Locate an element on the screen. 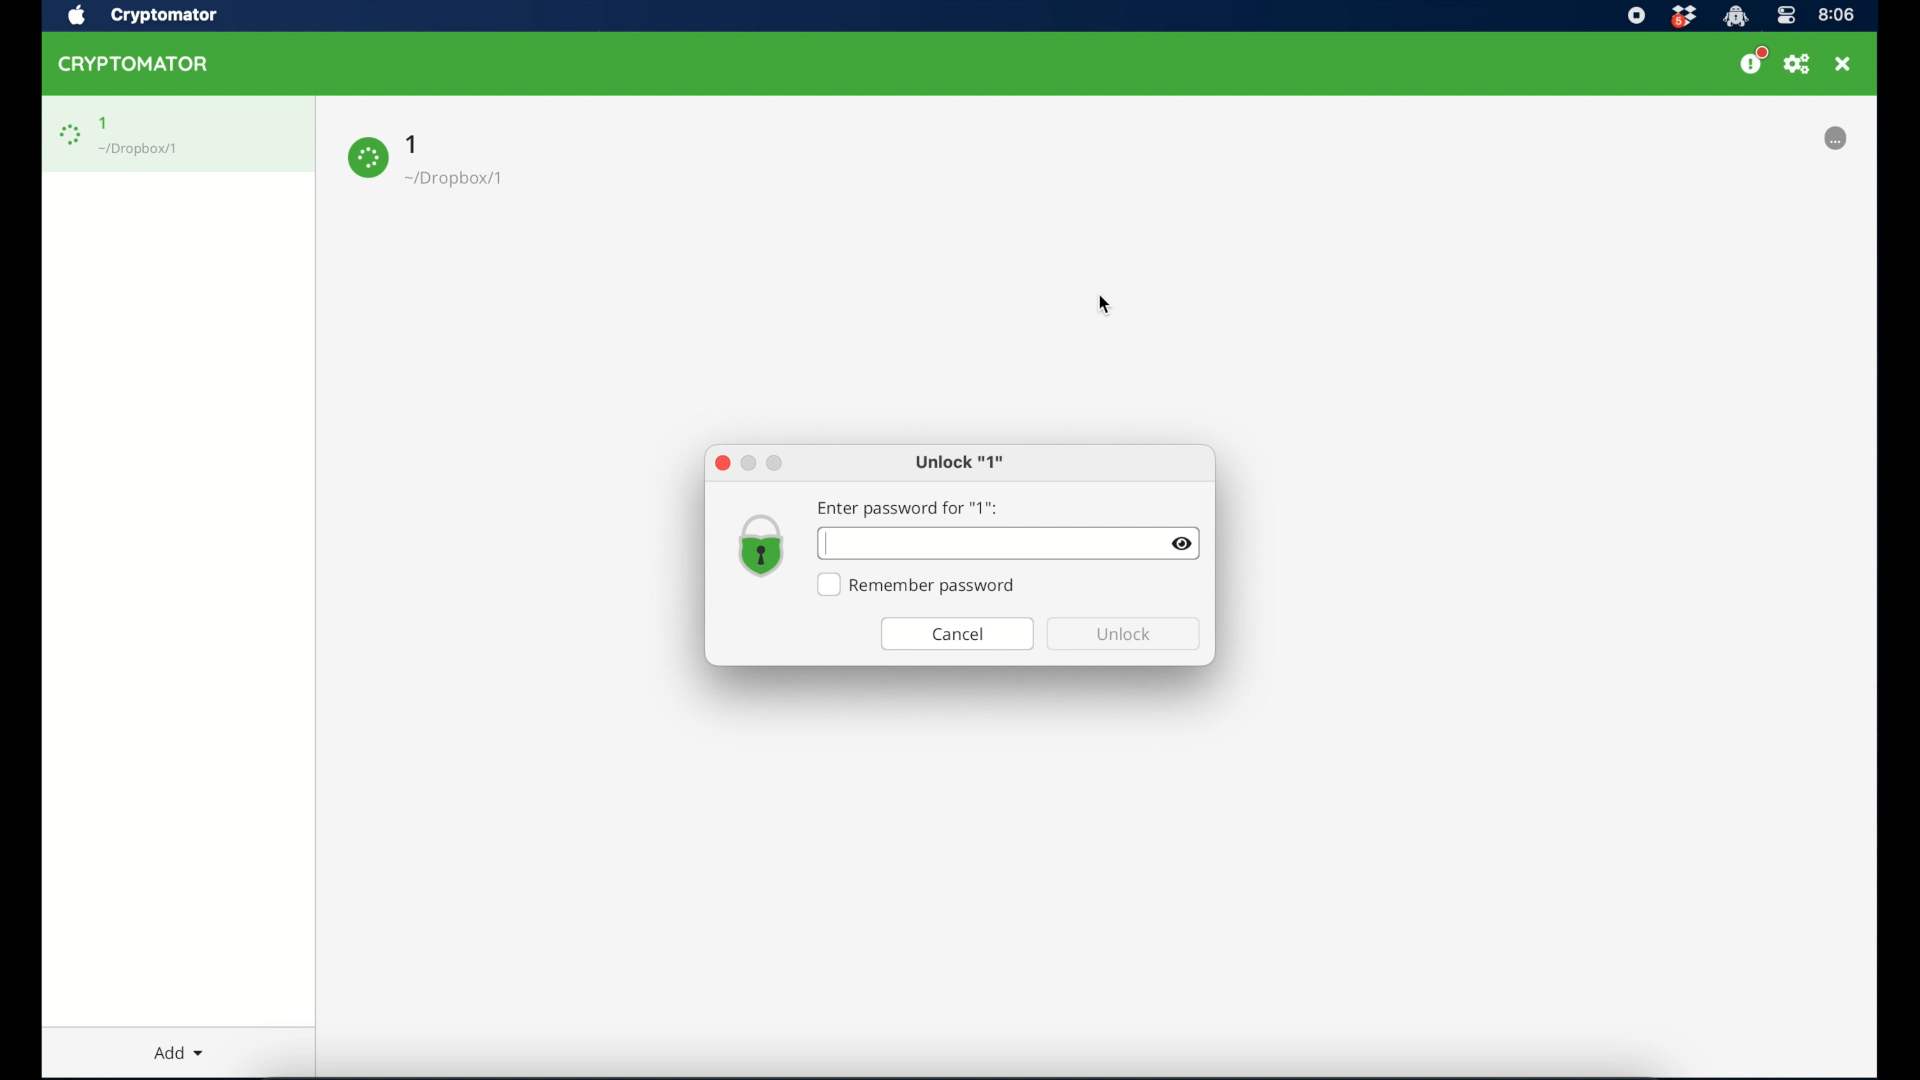  cursor is located at coordinates (1107, 307).